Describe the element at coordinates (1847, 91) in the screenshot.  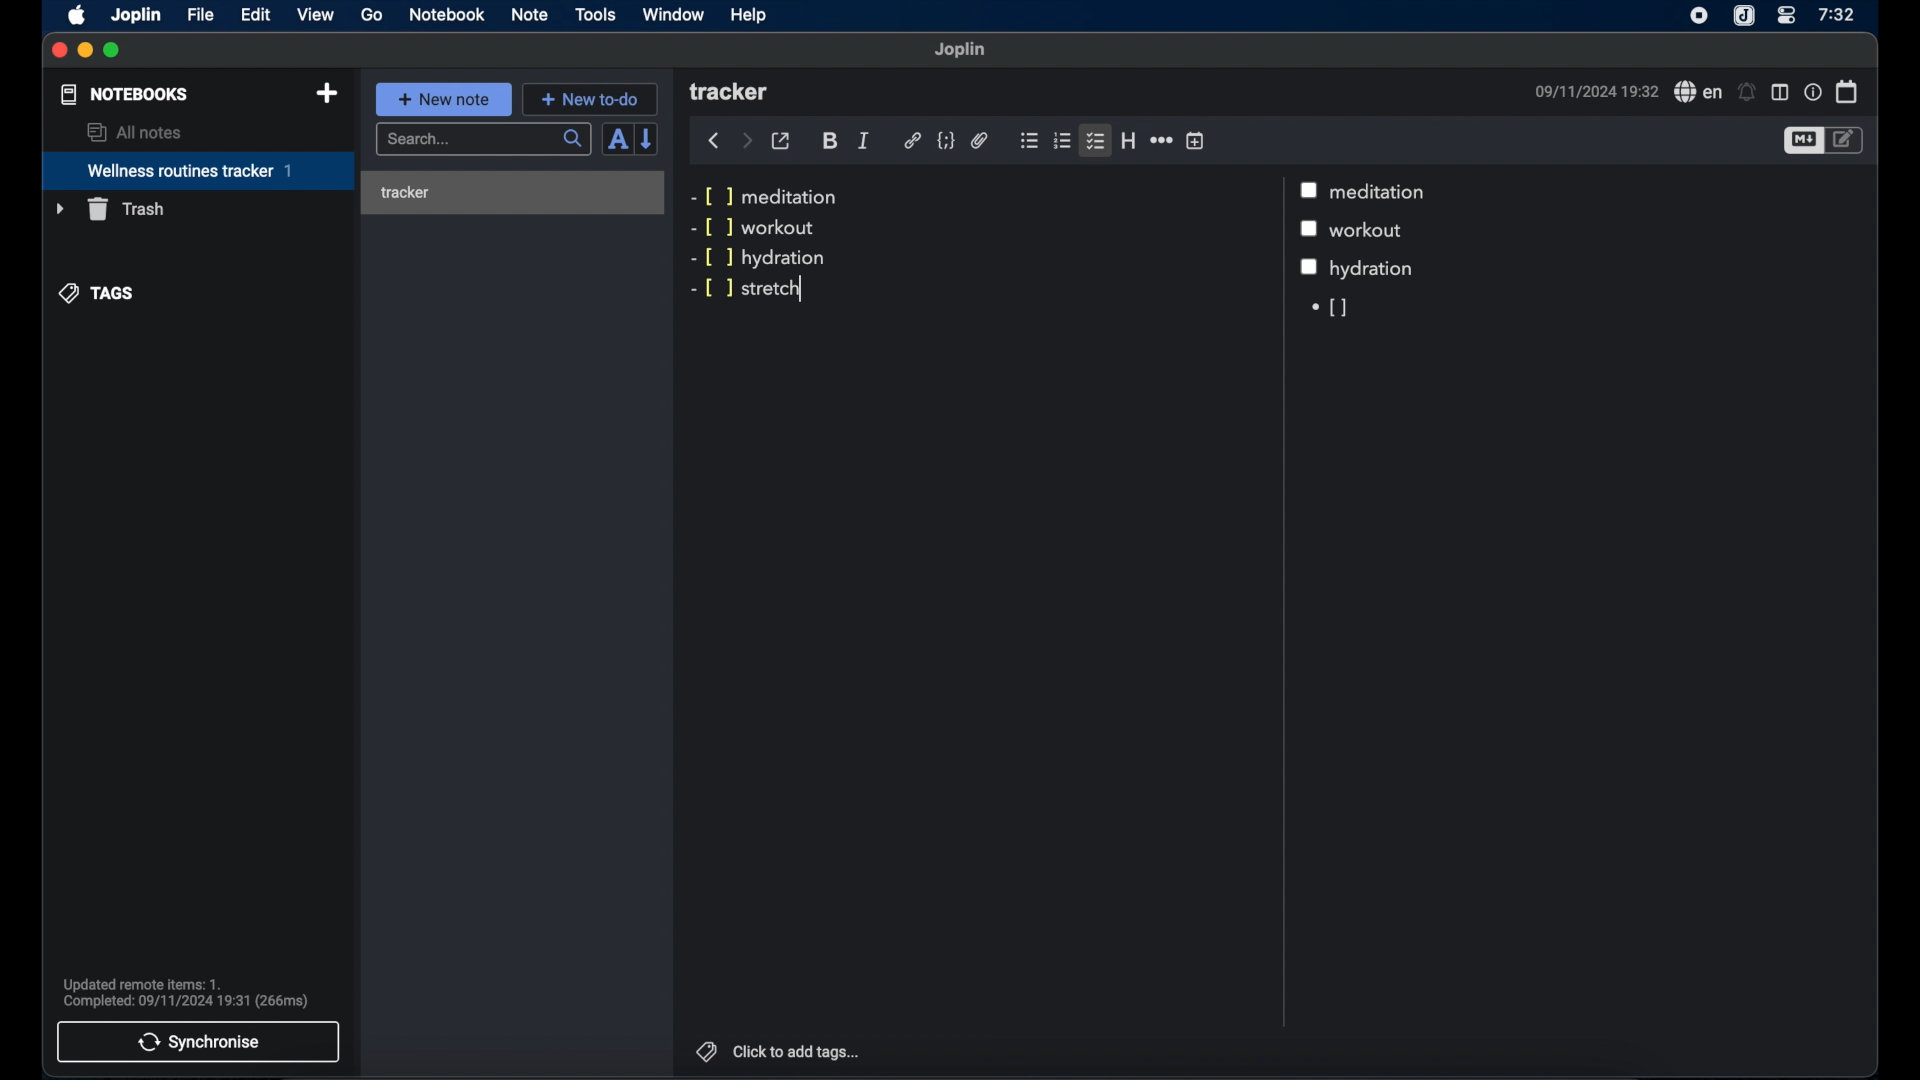
I see `calendar` at that location.